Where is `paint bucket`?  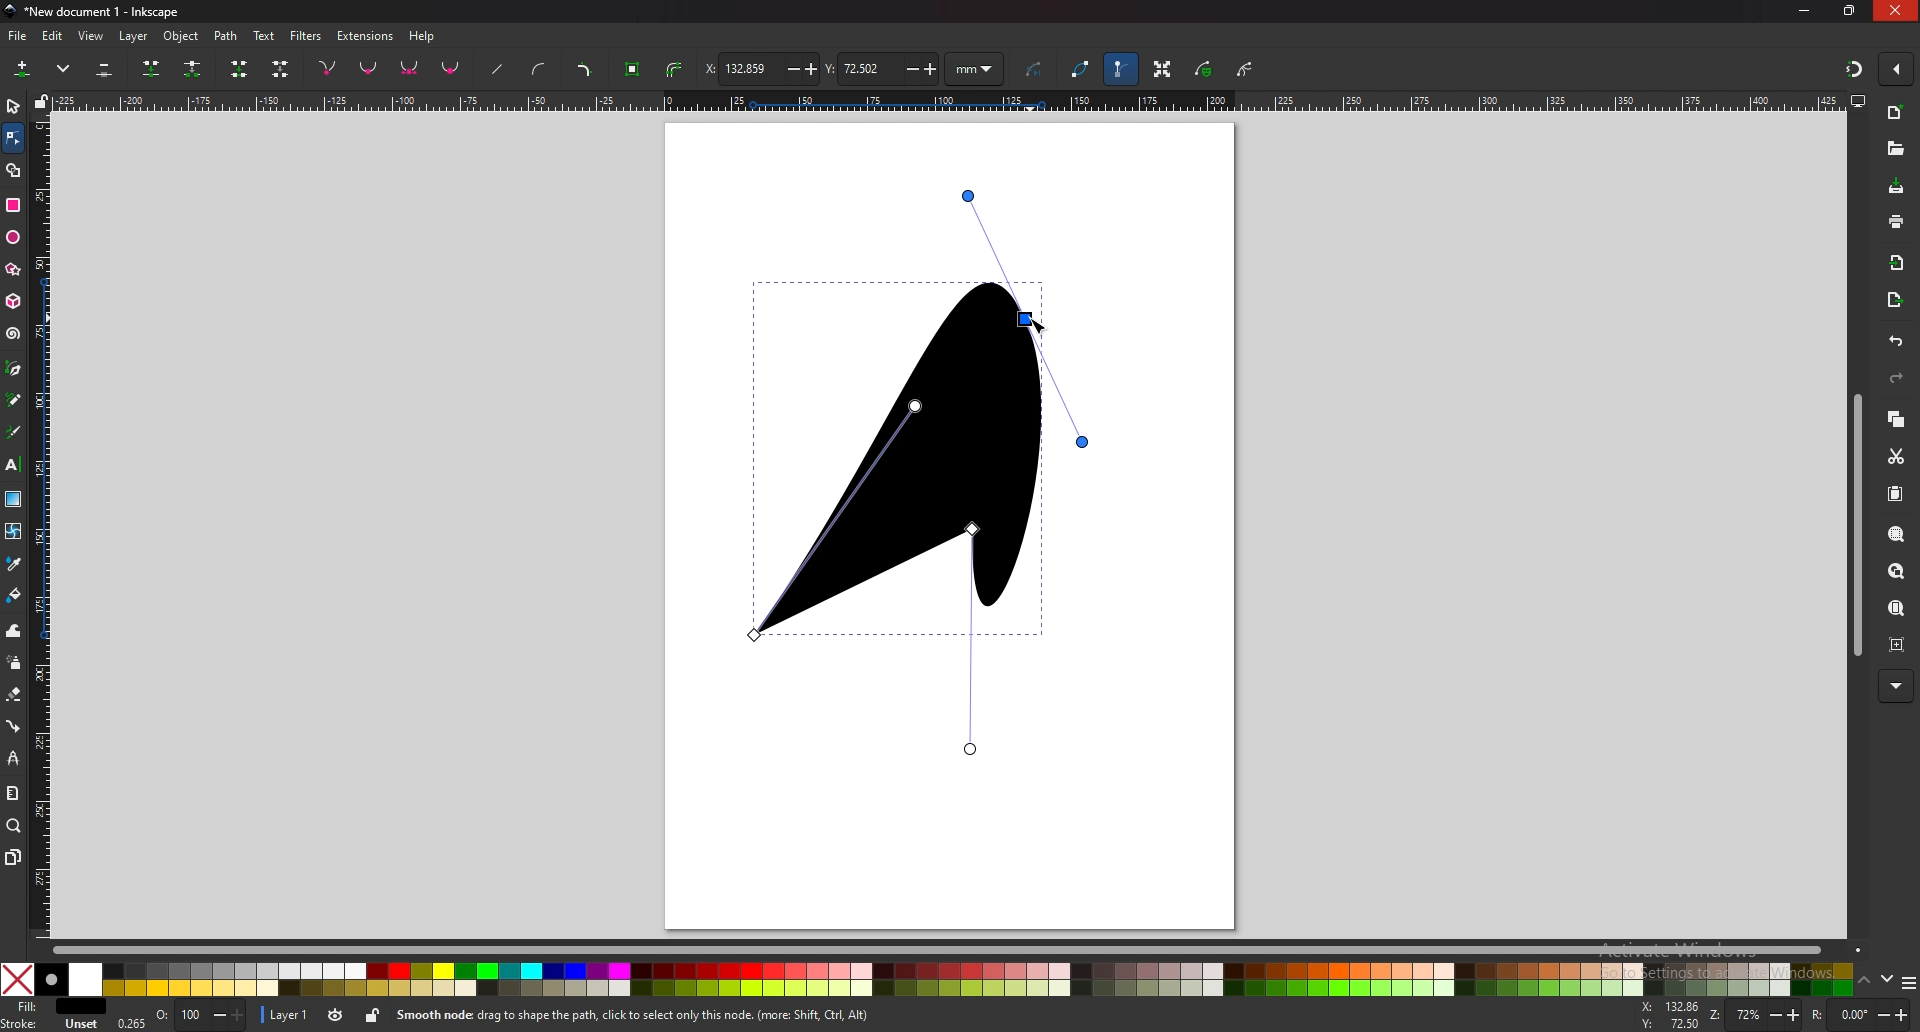 paint bucket is located at coordinates (13, 596).